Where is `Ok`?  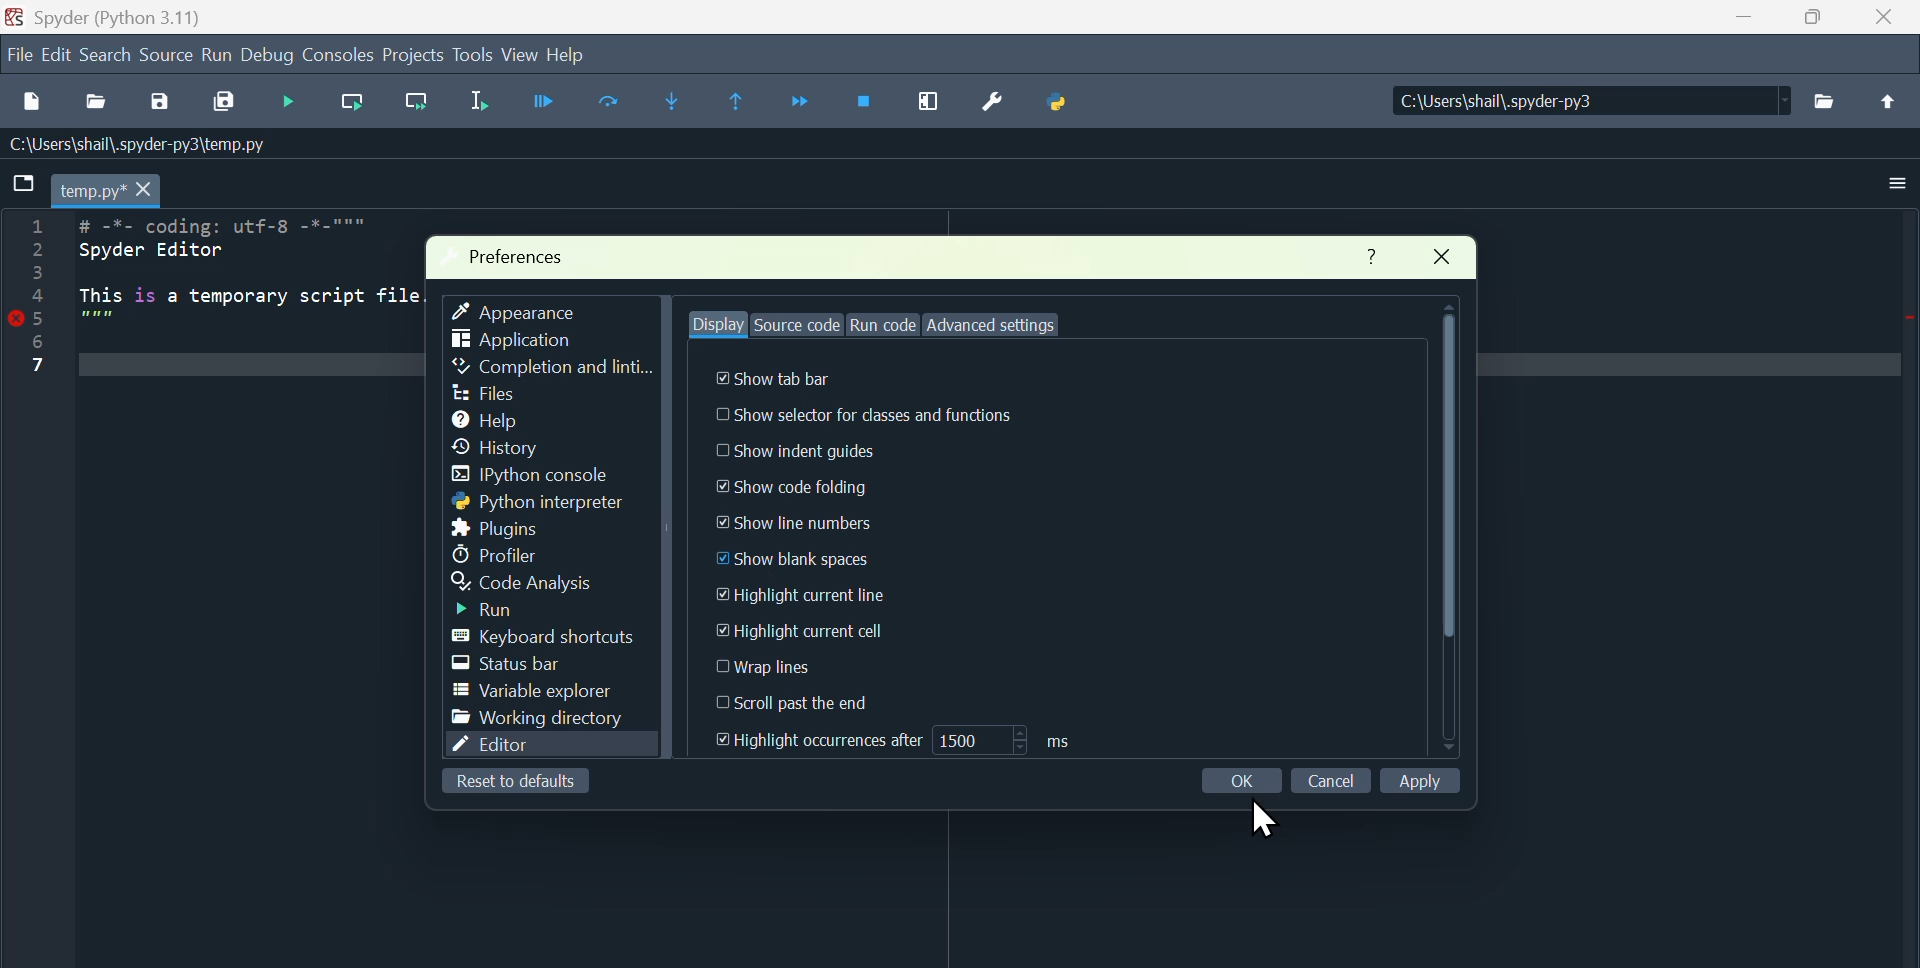 Ok is located at coordinates (1241, 784).